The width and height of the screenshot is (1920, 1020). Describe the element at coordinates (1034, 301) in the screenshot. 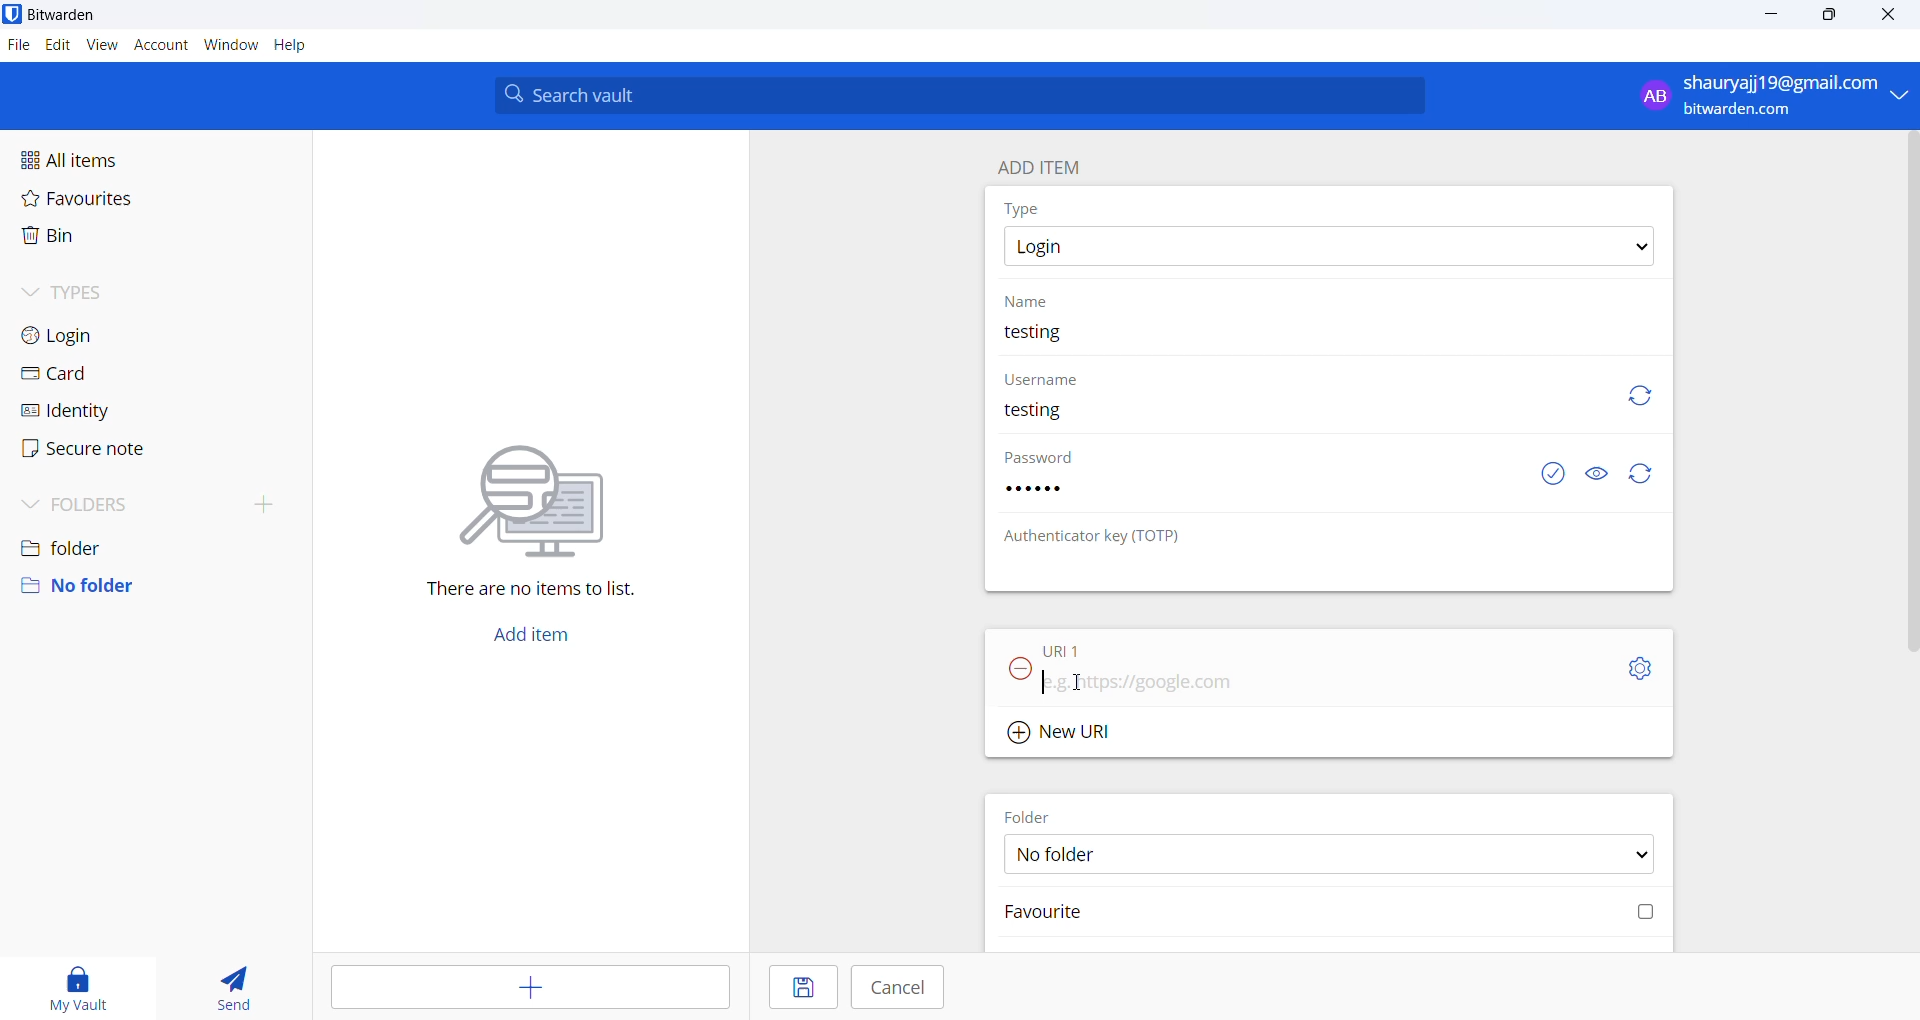

I see `name heading` at that location.